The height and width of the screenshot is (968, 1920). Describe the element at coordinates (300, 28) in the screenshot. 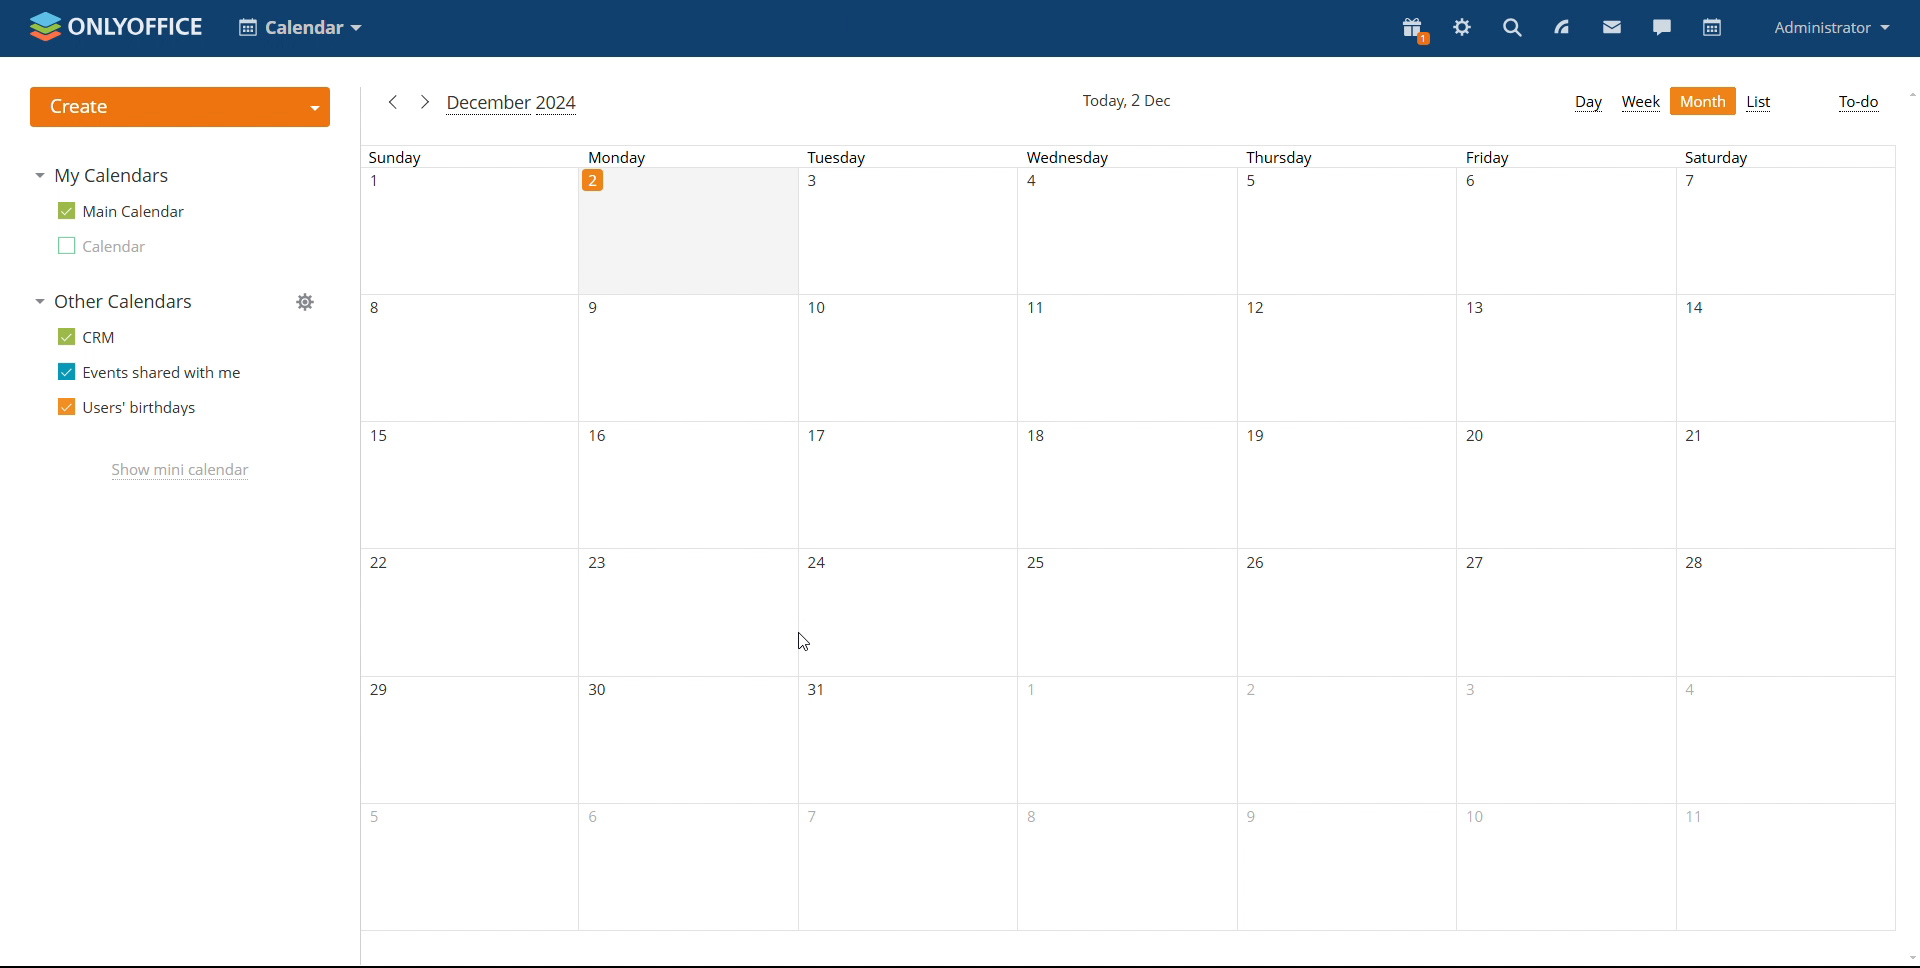

I see `select application` at that location.